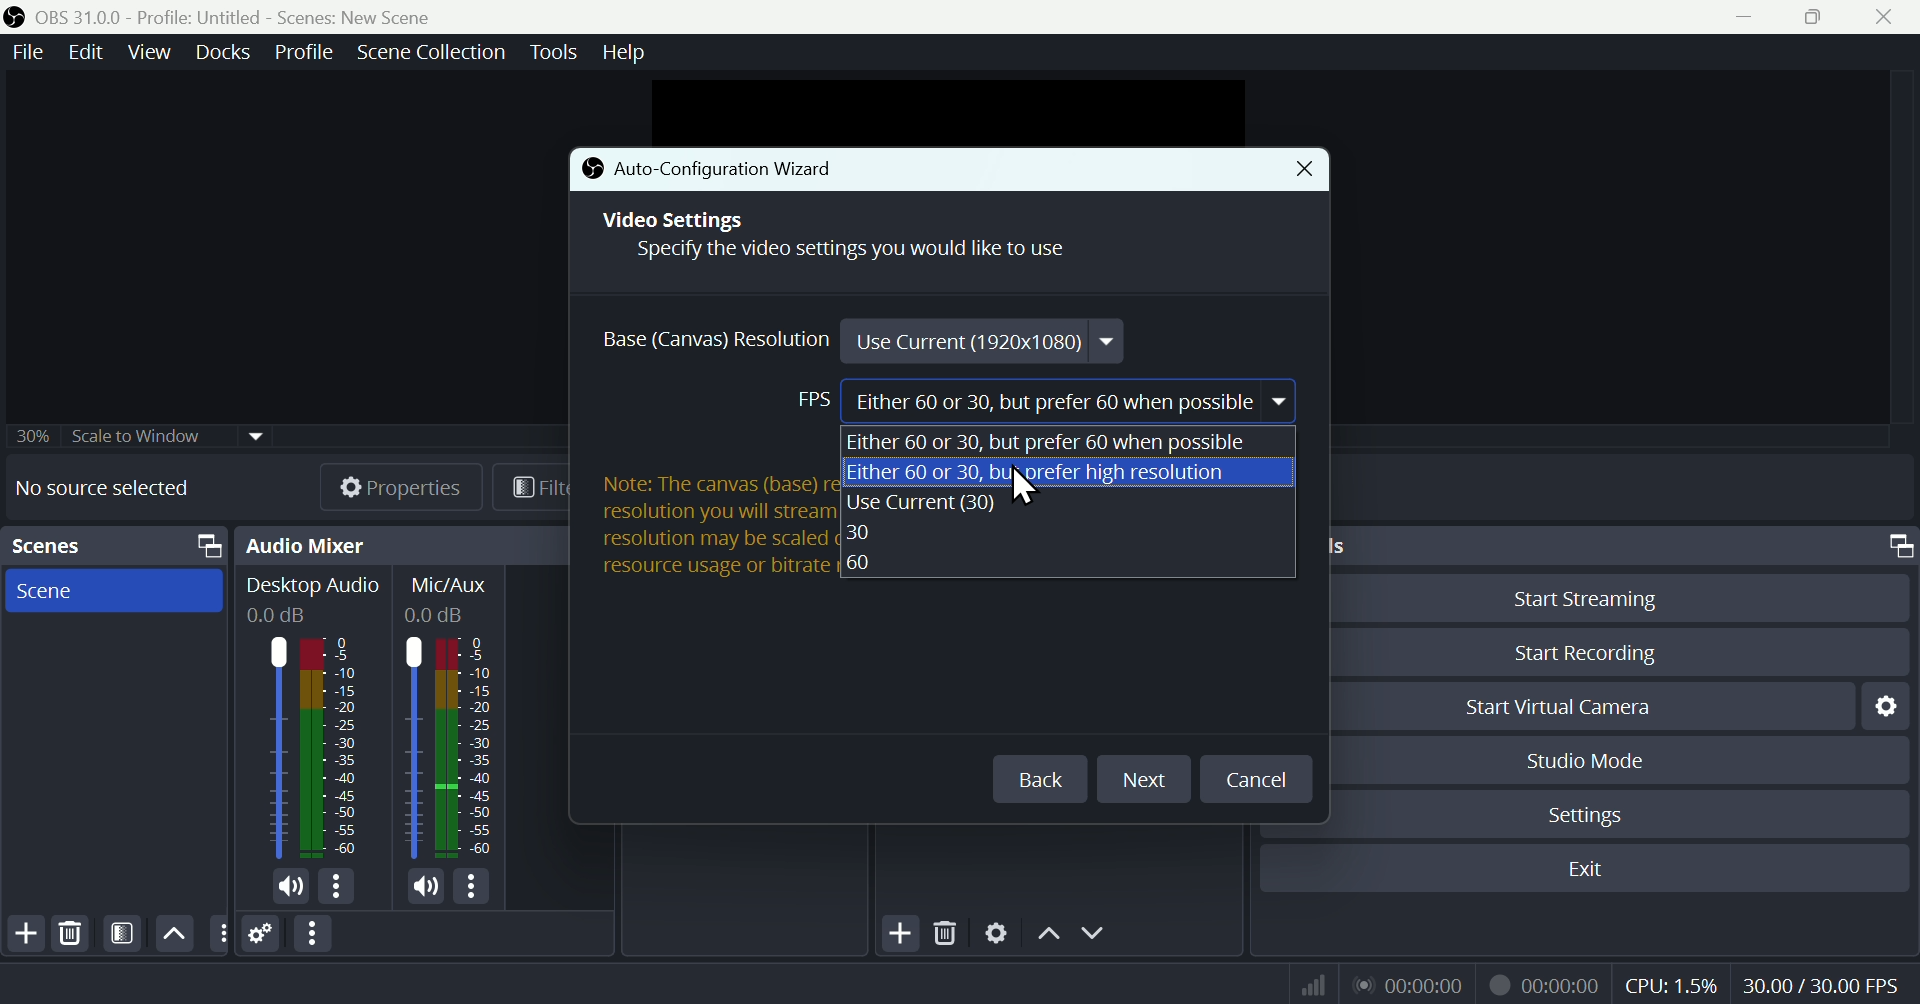  Describe the element at coordinates (847, 240) in the screenshot. I see `Video Settings
Specify the video settings you would like to use` at that location.